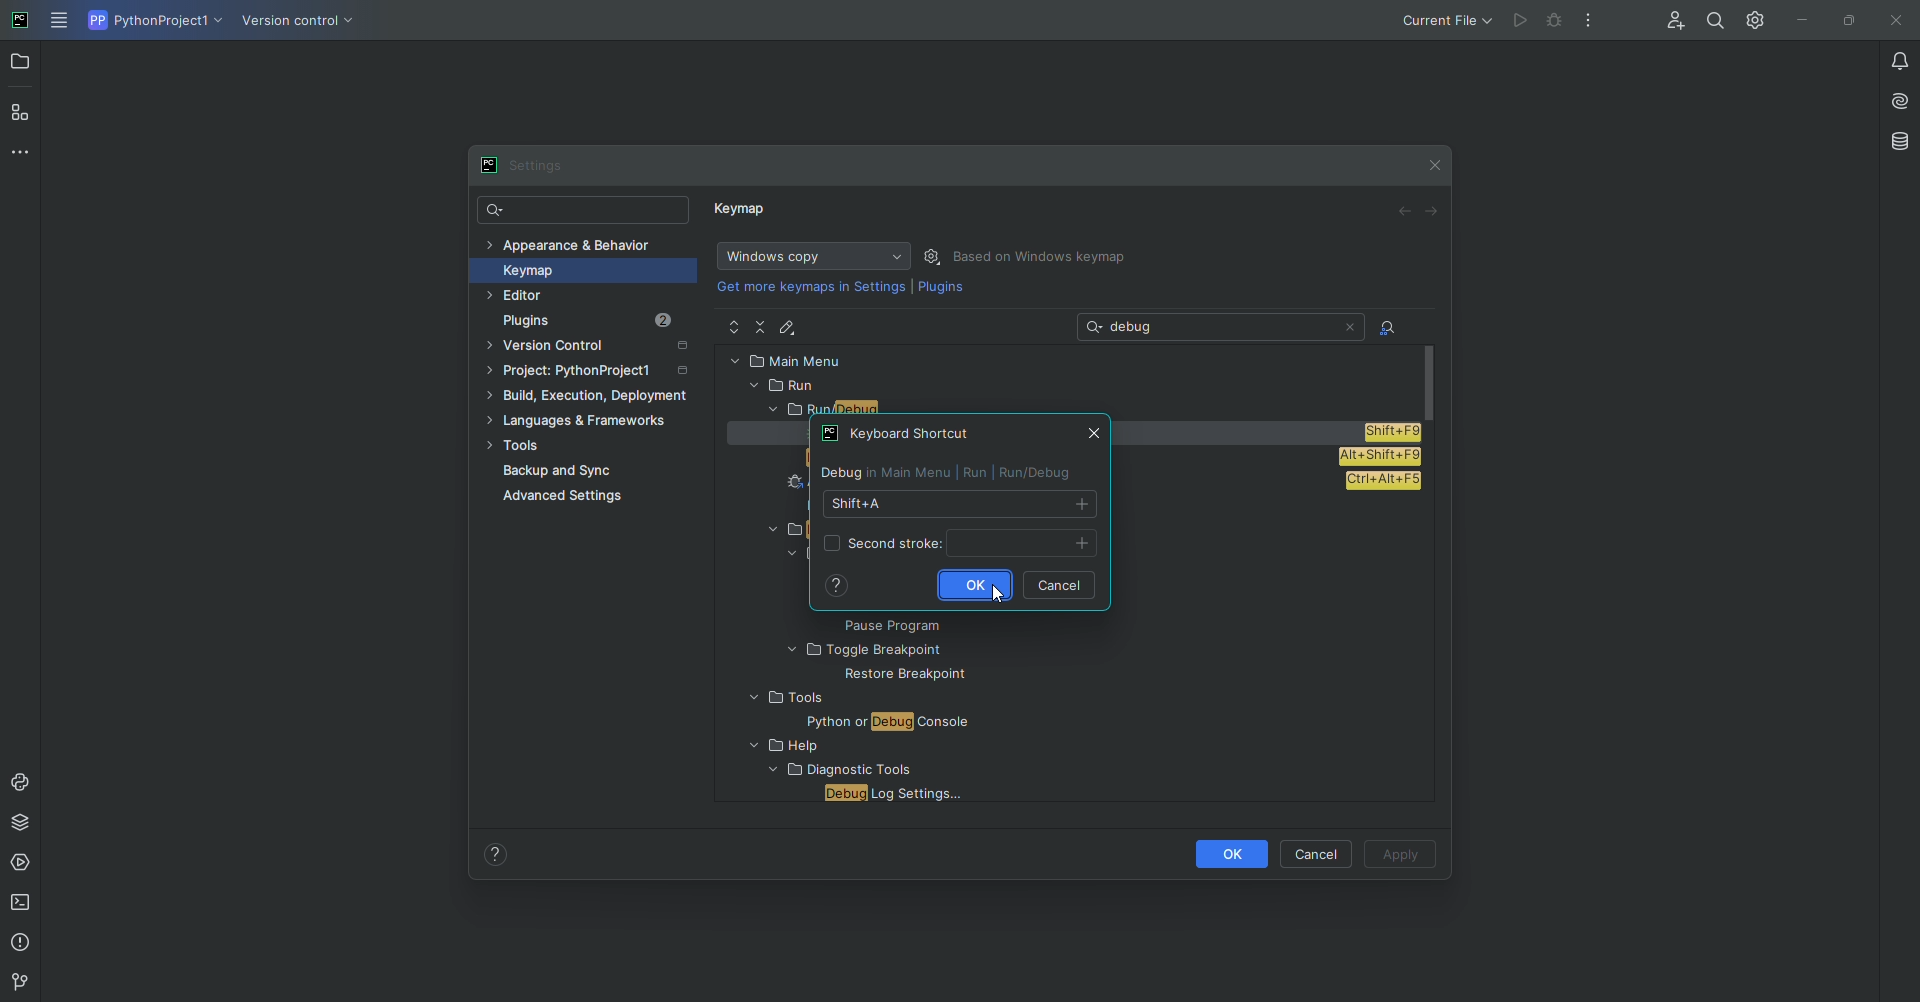  What do you see at coordinates (1378, 457) in the screenshot?
I see `shortcut` at bounding box center [1378, 457].